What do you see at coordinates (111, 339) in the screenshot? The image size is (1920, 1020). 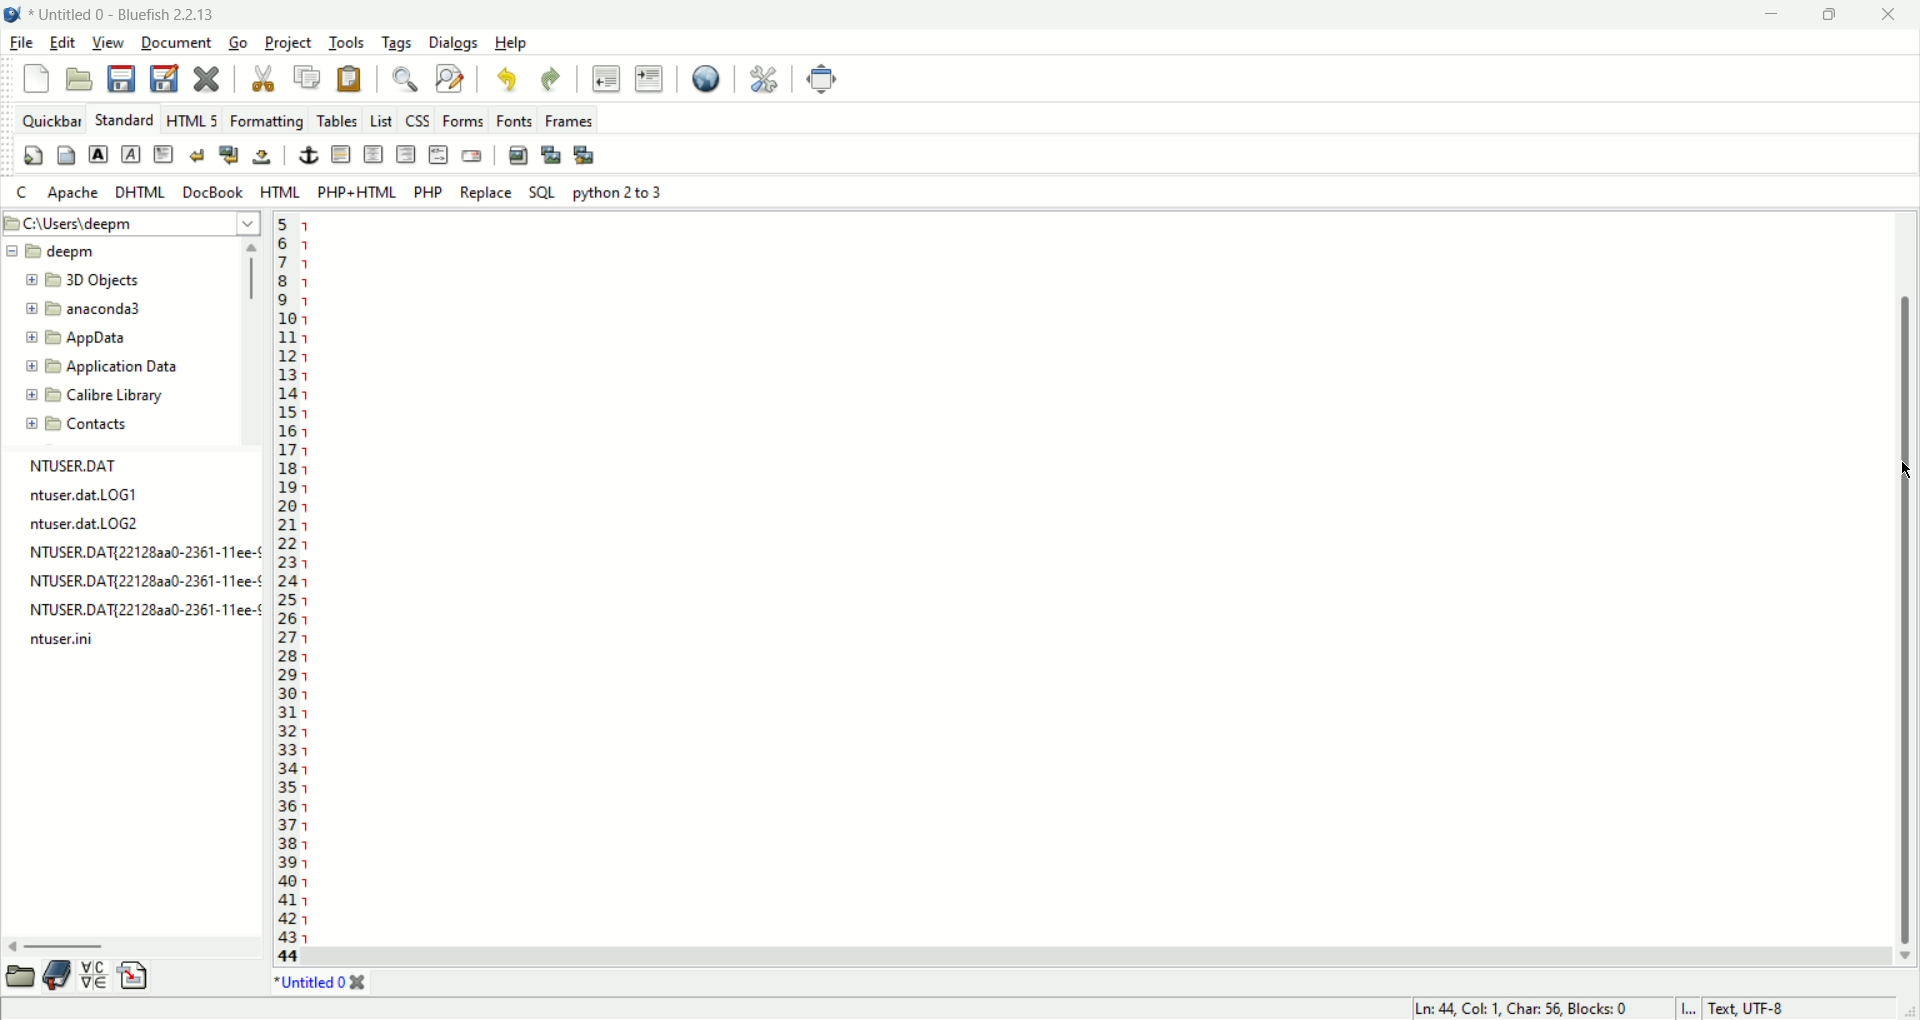 I see `Folder name` at bounding box center [111, 339].